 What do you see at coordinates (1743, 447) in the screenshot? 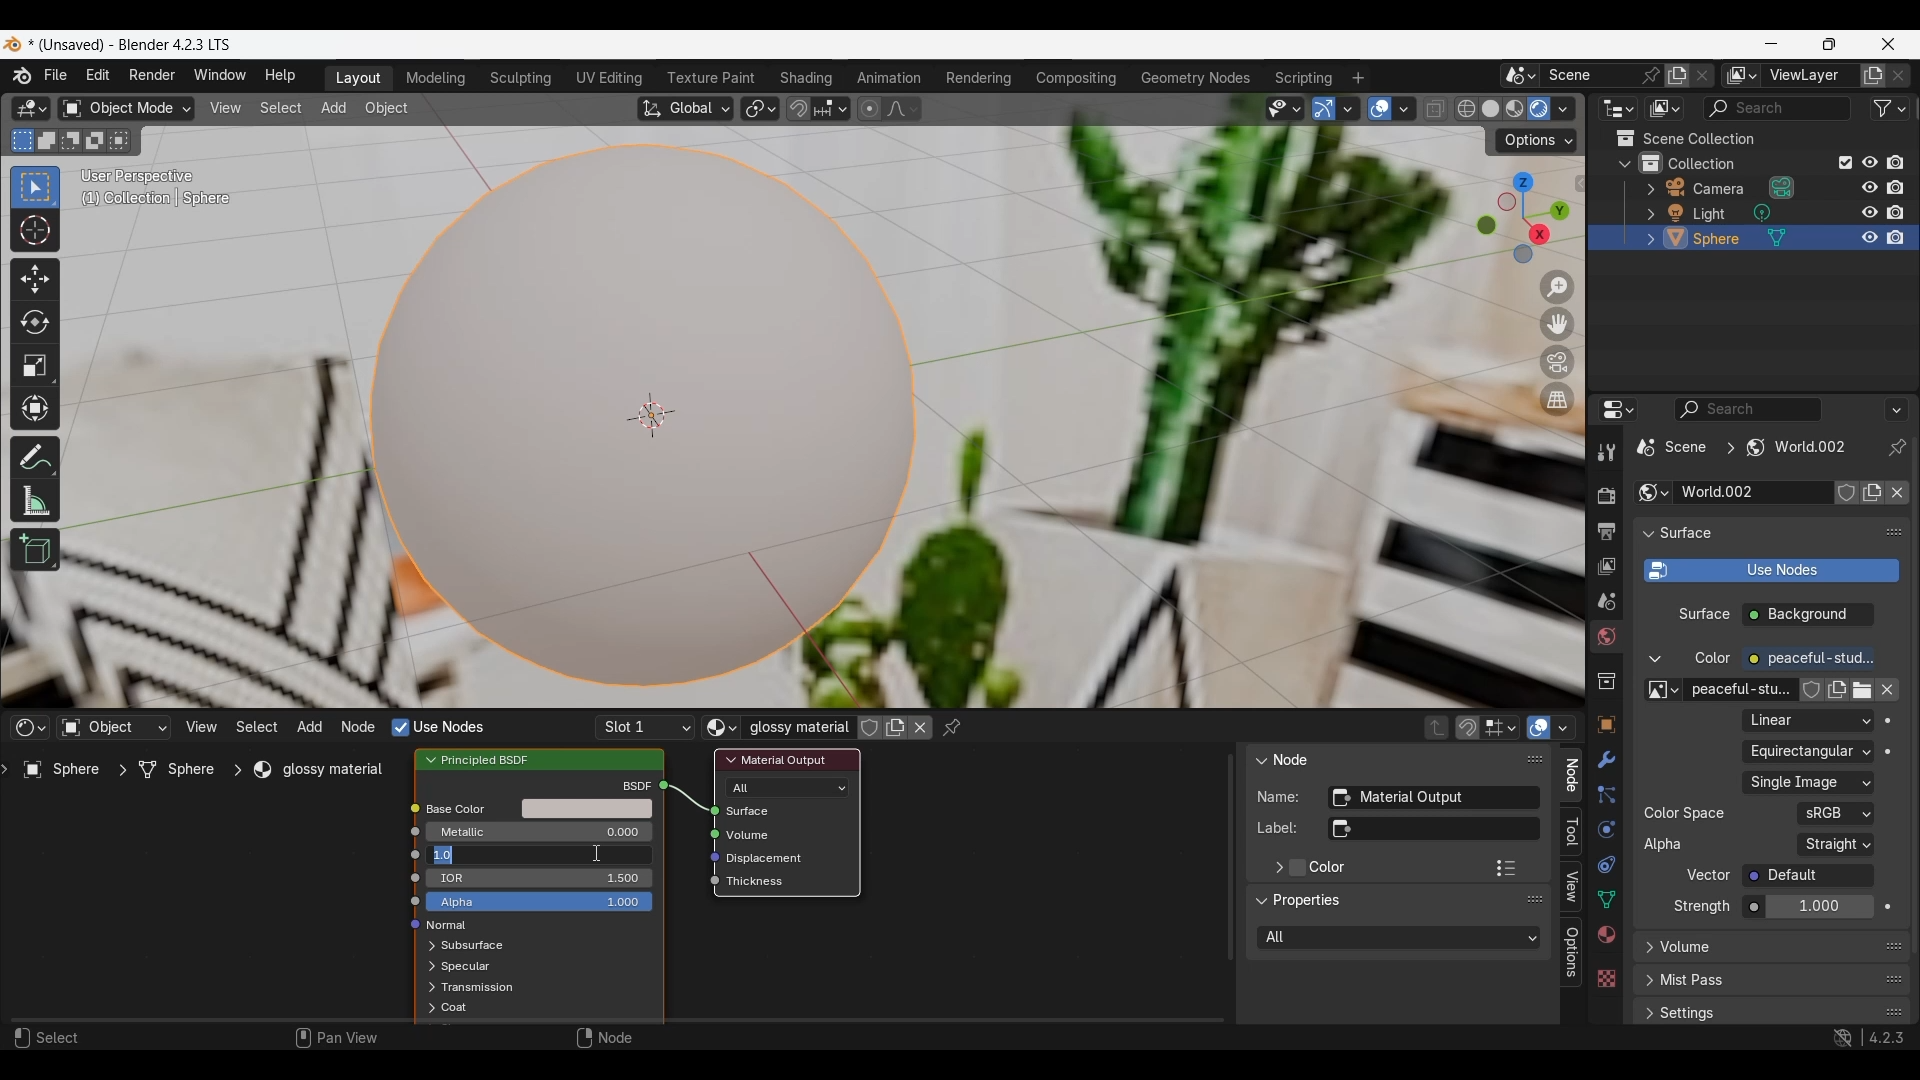
I see `Current scene location` at bounding box center [1743, 447].